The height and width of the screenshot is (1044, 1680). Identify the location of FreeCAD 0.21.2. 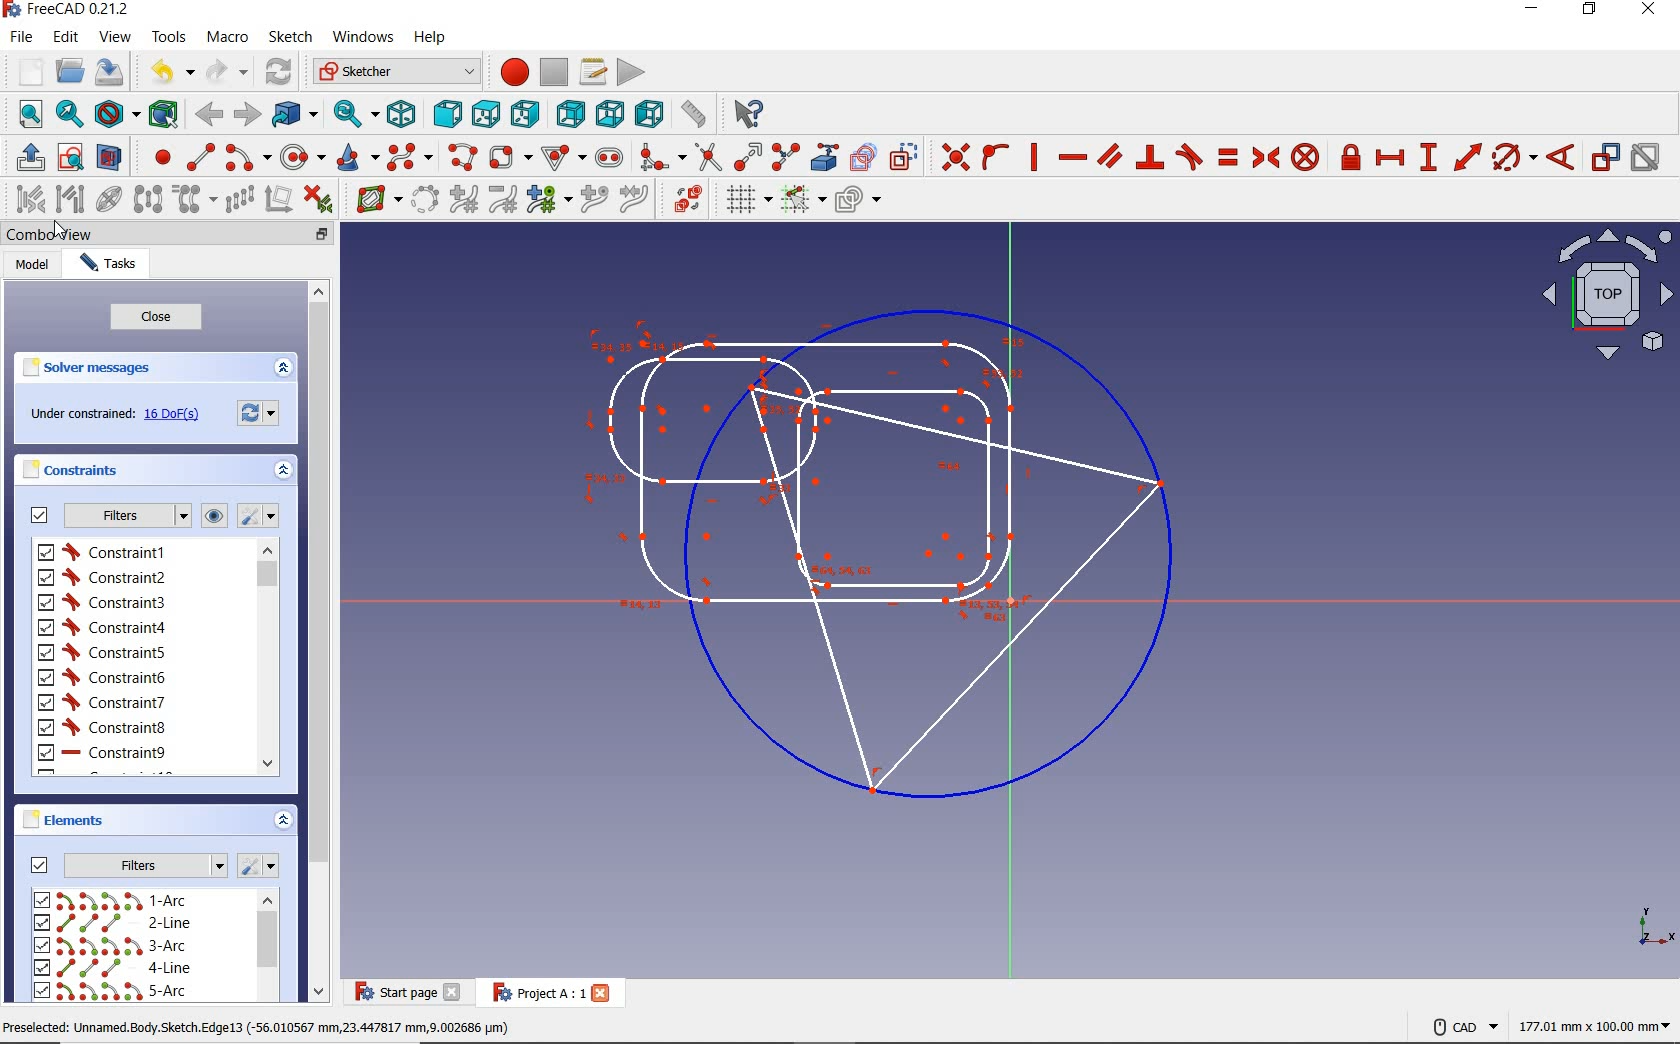
(74, 10).